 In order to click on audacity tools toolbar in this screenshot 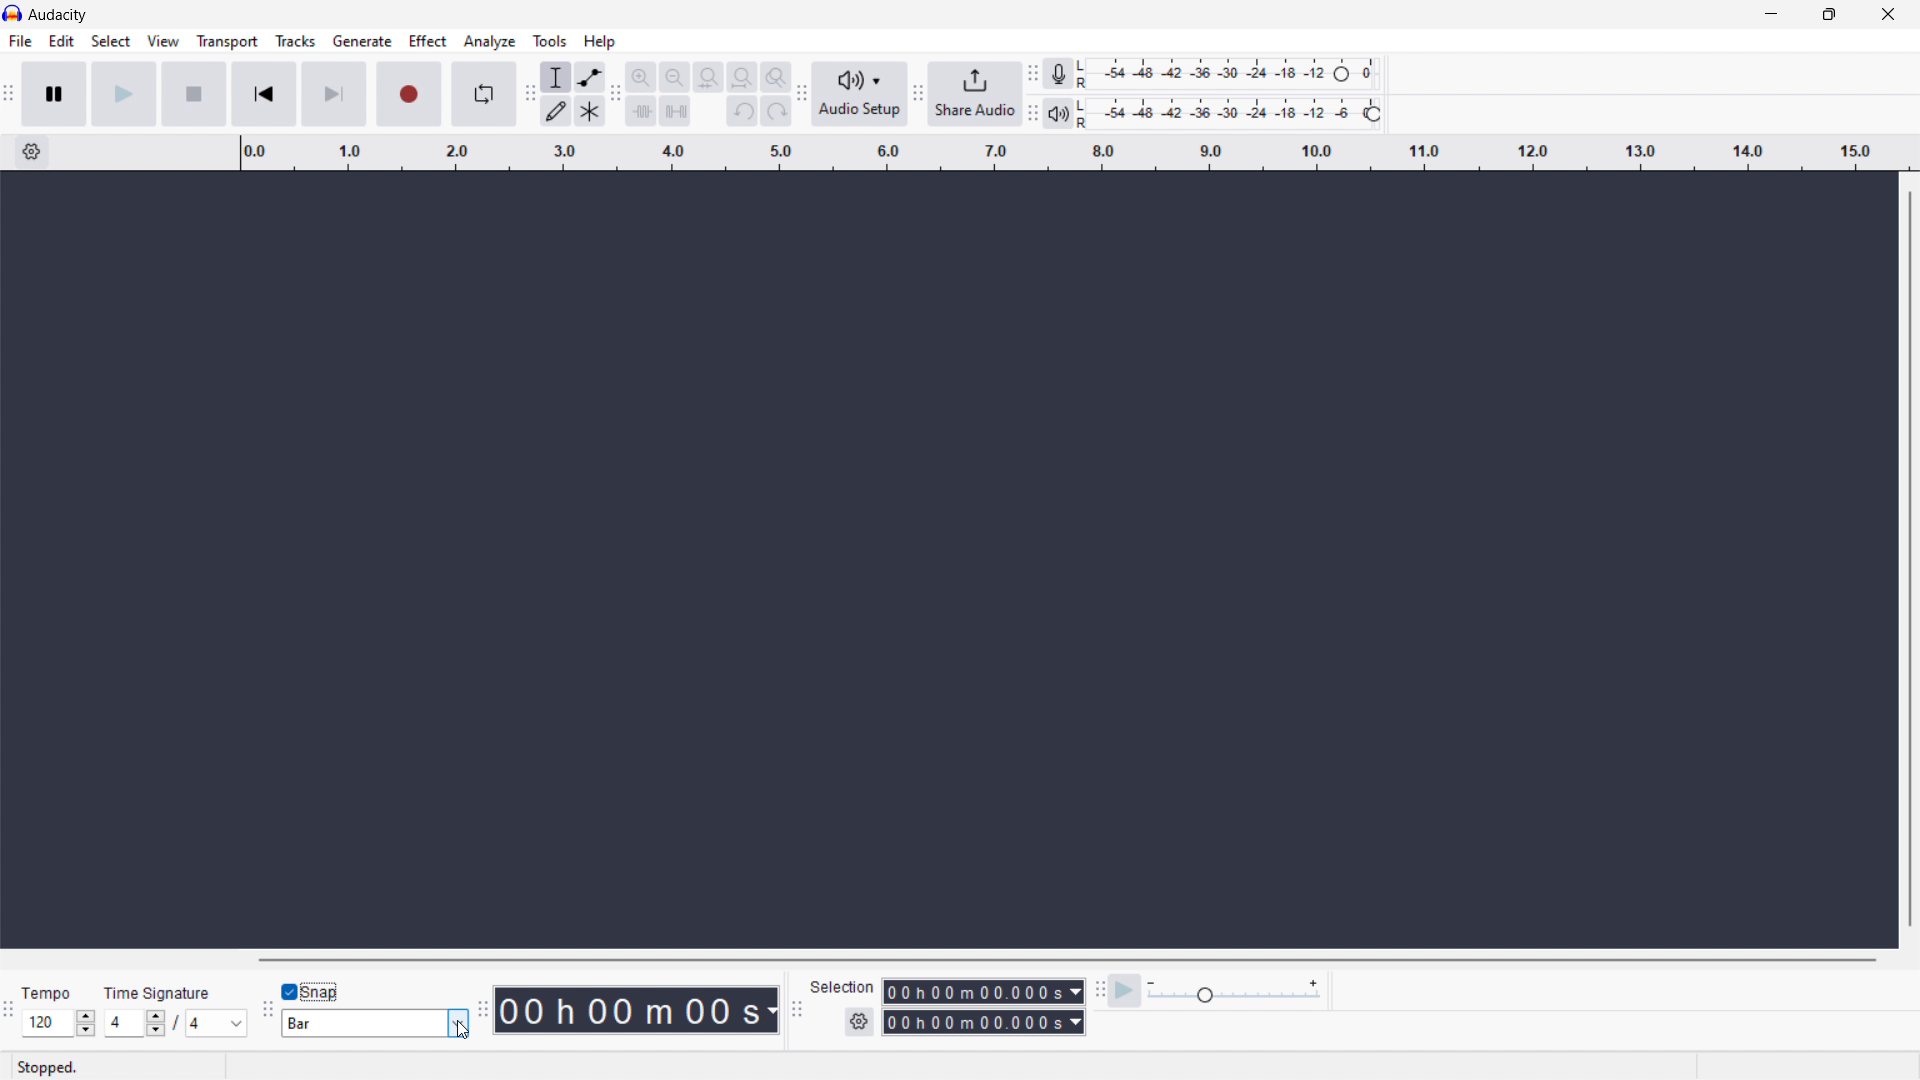, I will do `click(527, 95)`.